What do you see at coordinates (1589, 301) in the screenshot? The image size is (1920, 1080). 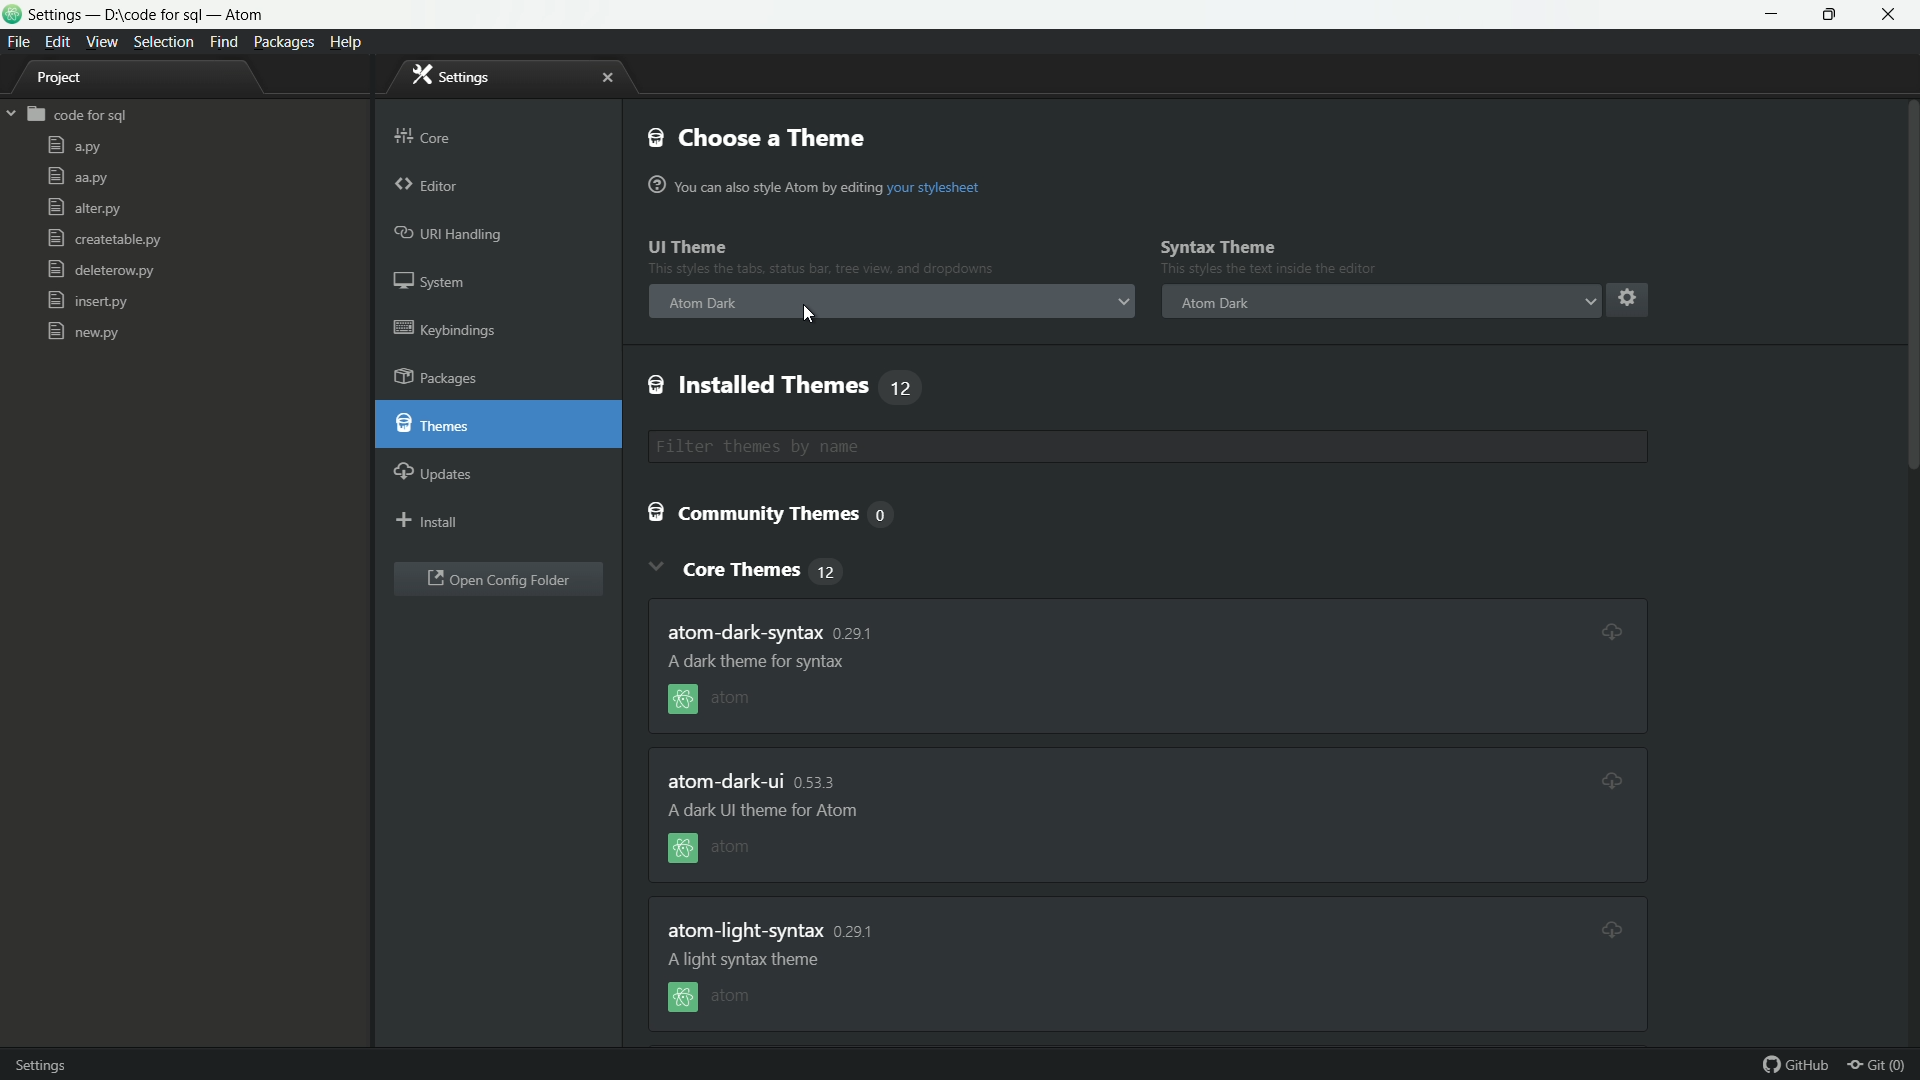 I see `dropdown` at bounding box center [1589, 301].